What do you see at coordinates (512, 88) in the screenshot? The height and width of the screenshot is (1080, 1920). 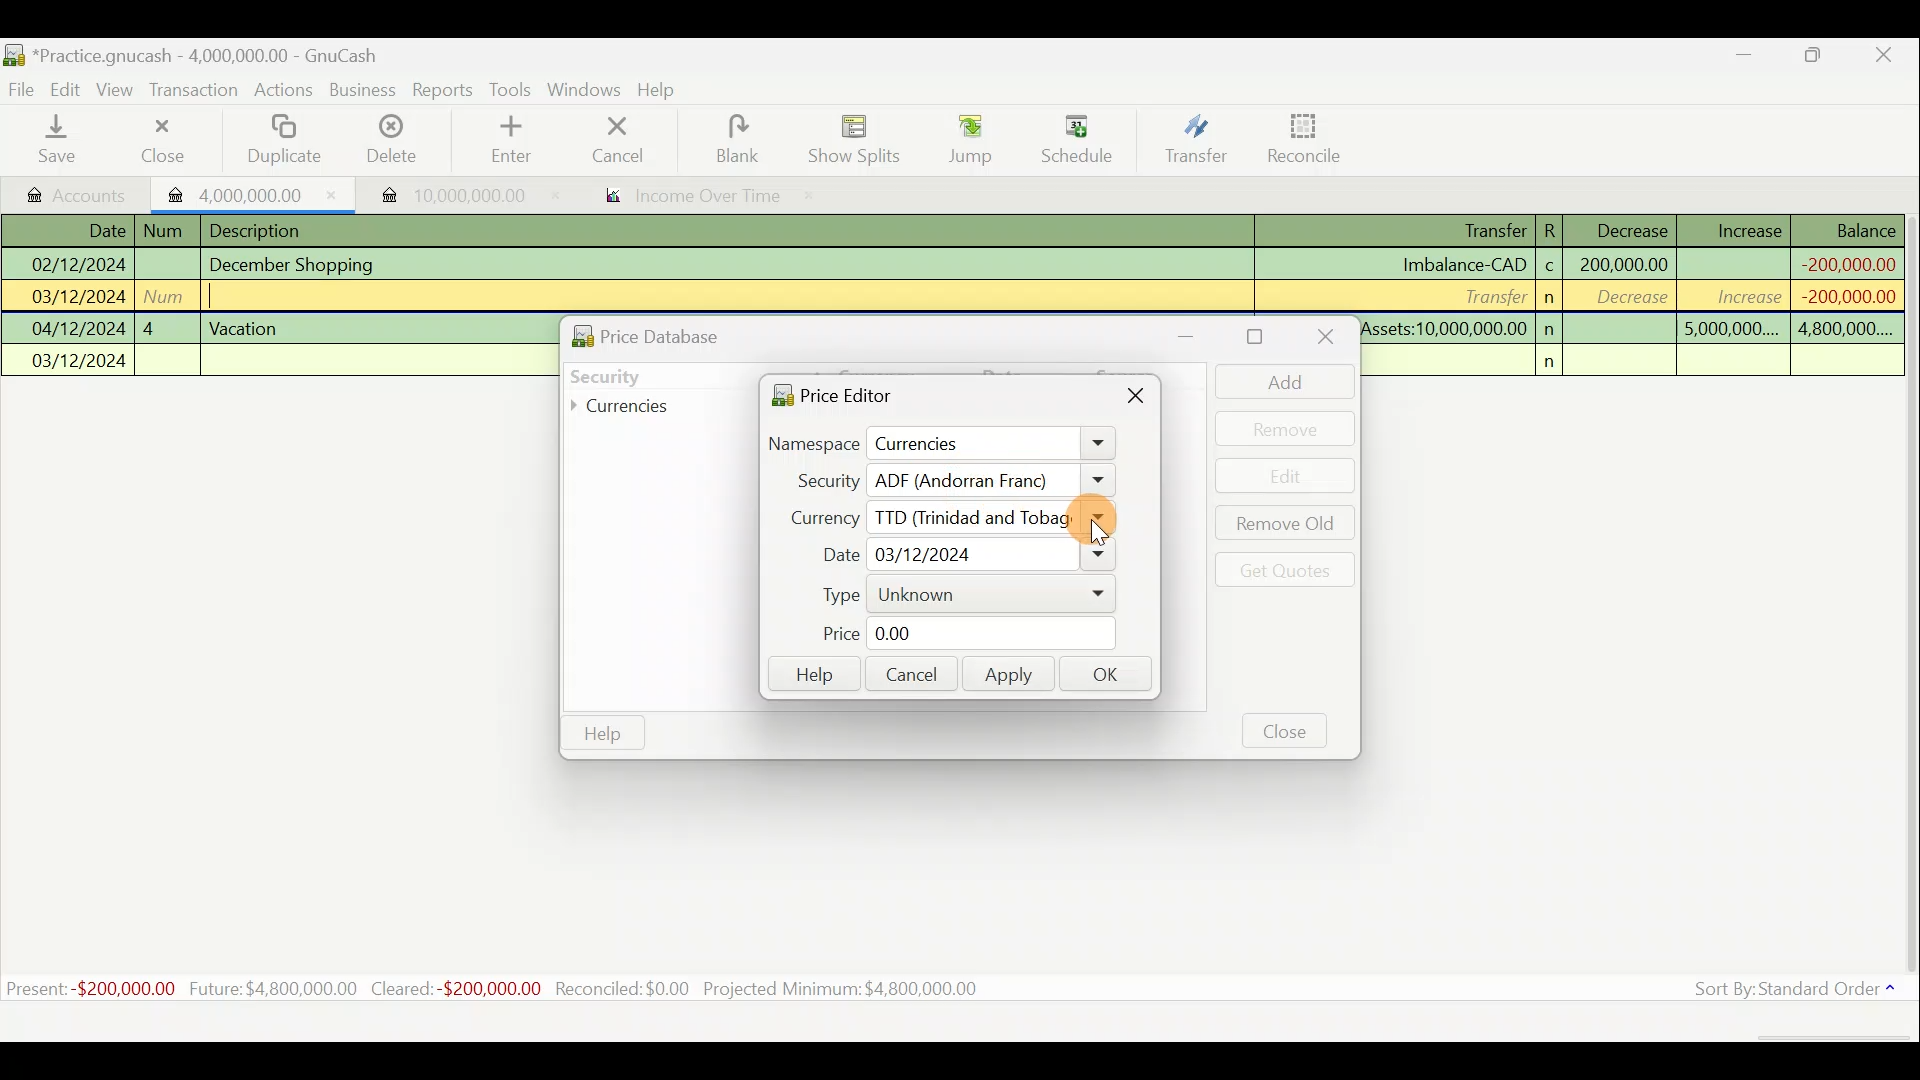 I see `Tools` at bounding box center [512, 88].